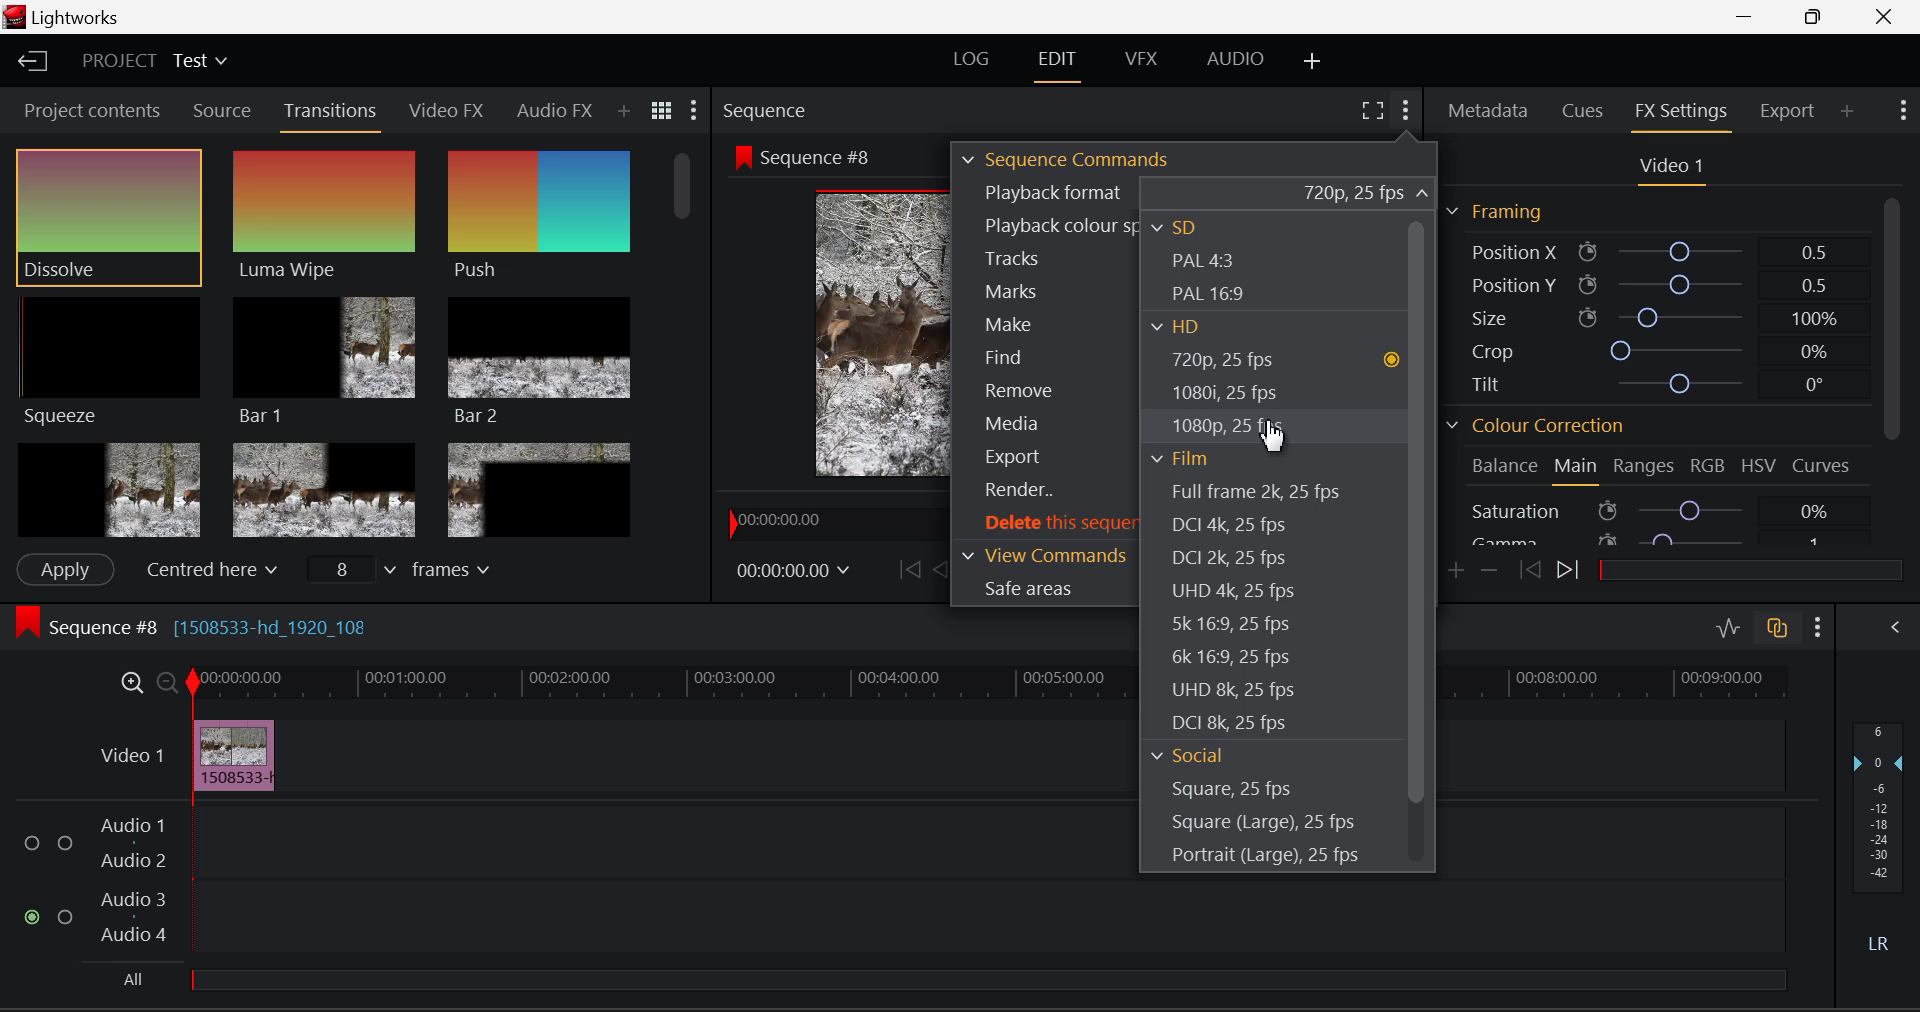  I want to click on Toggle auto track sync, so click(1778, 629).